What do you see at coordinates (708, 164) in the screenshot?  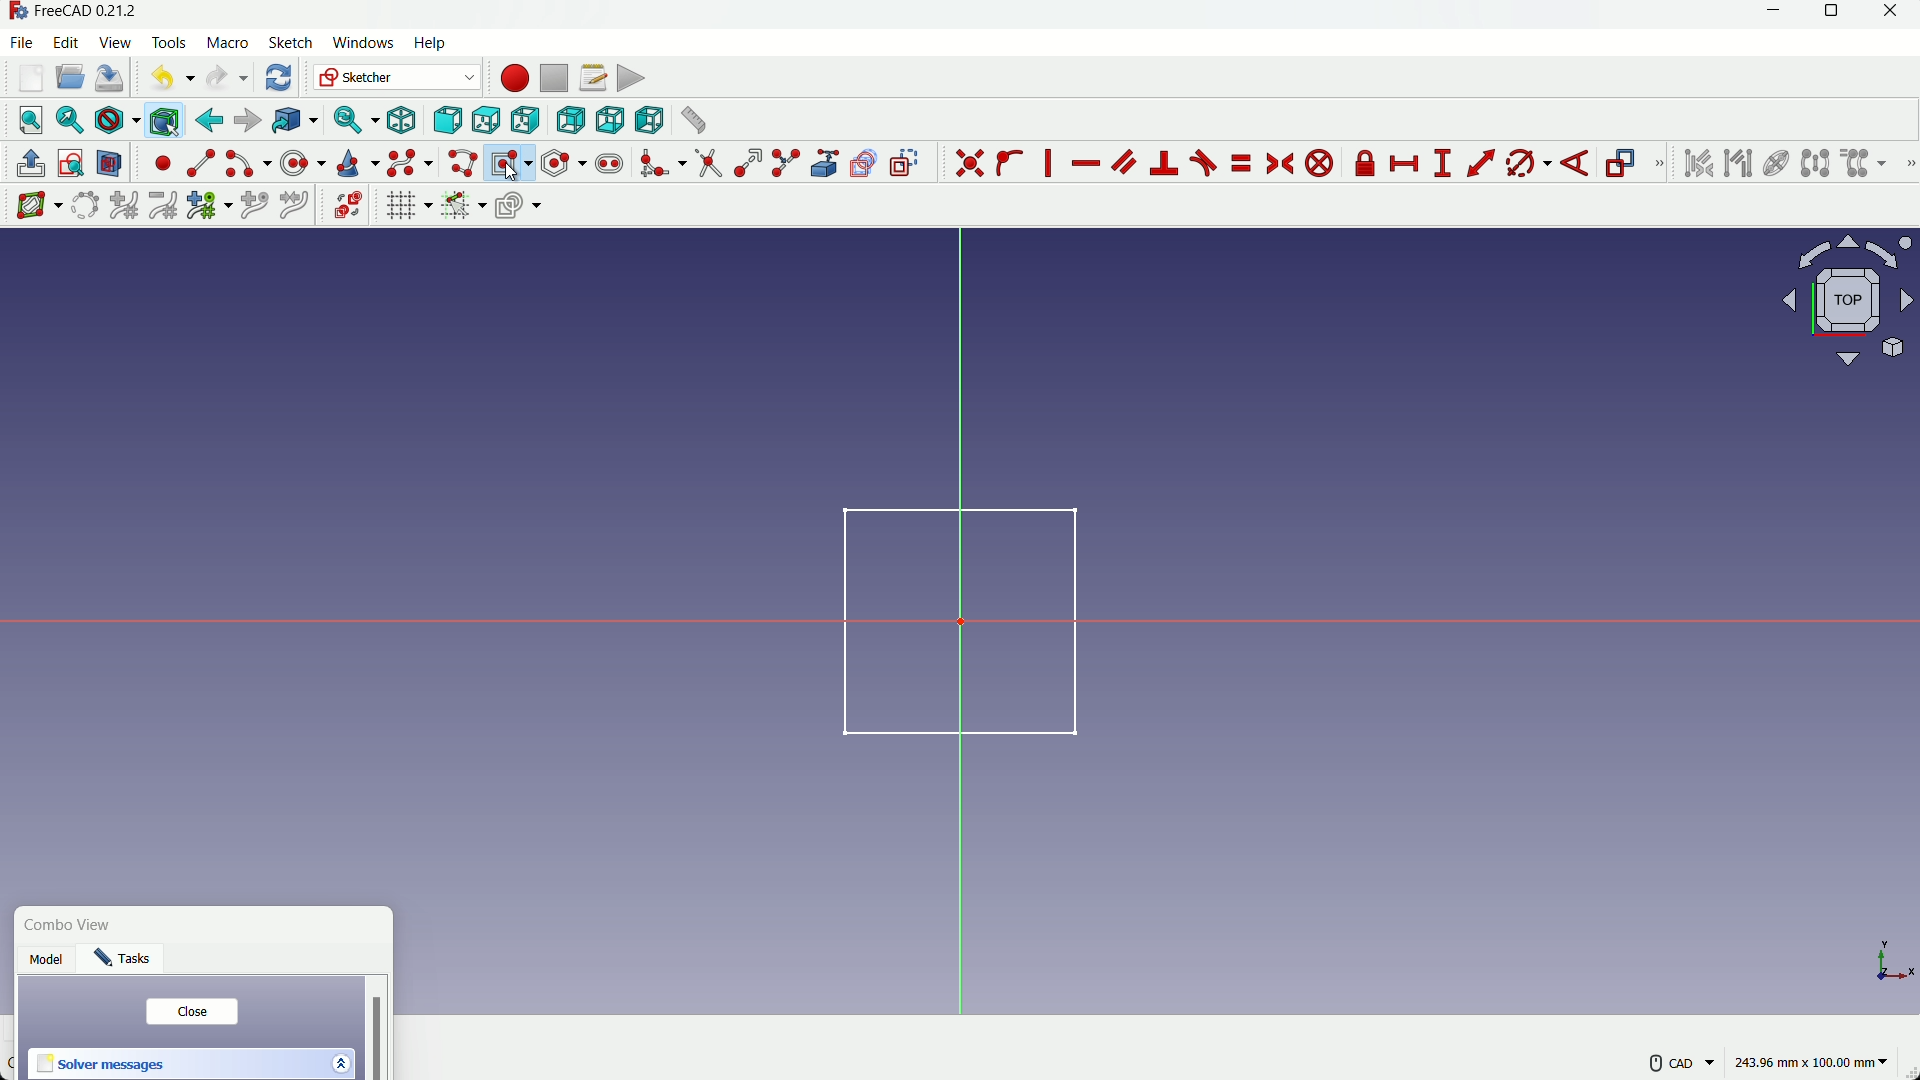 I see `trim edges` at bounding box center [708, 164].